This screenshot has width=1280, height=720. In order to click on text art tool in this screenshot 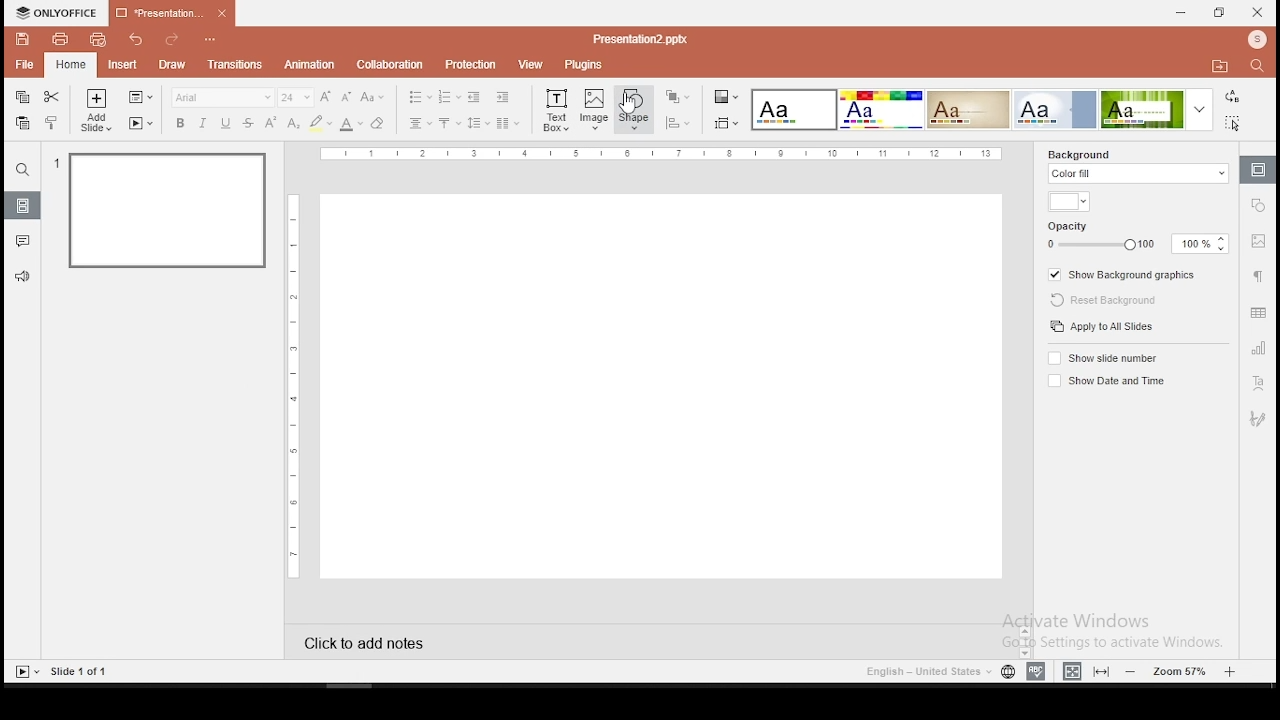, I will do `click(1256, 385)`.